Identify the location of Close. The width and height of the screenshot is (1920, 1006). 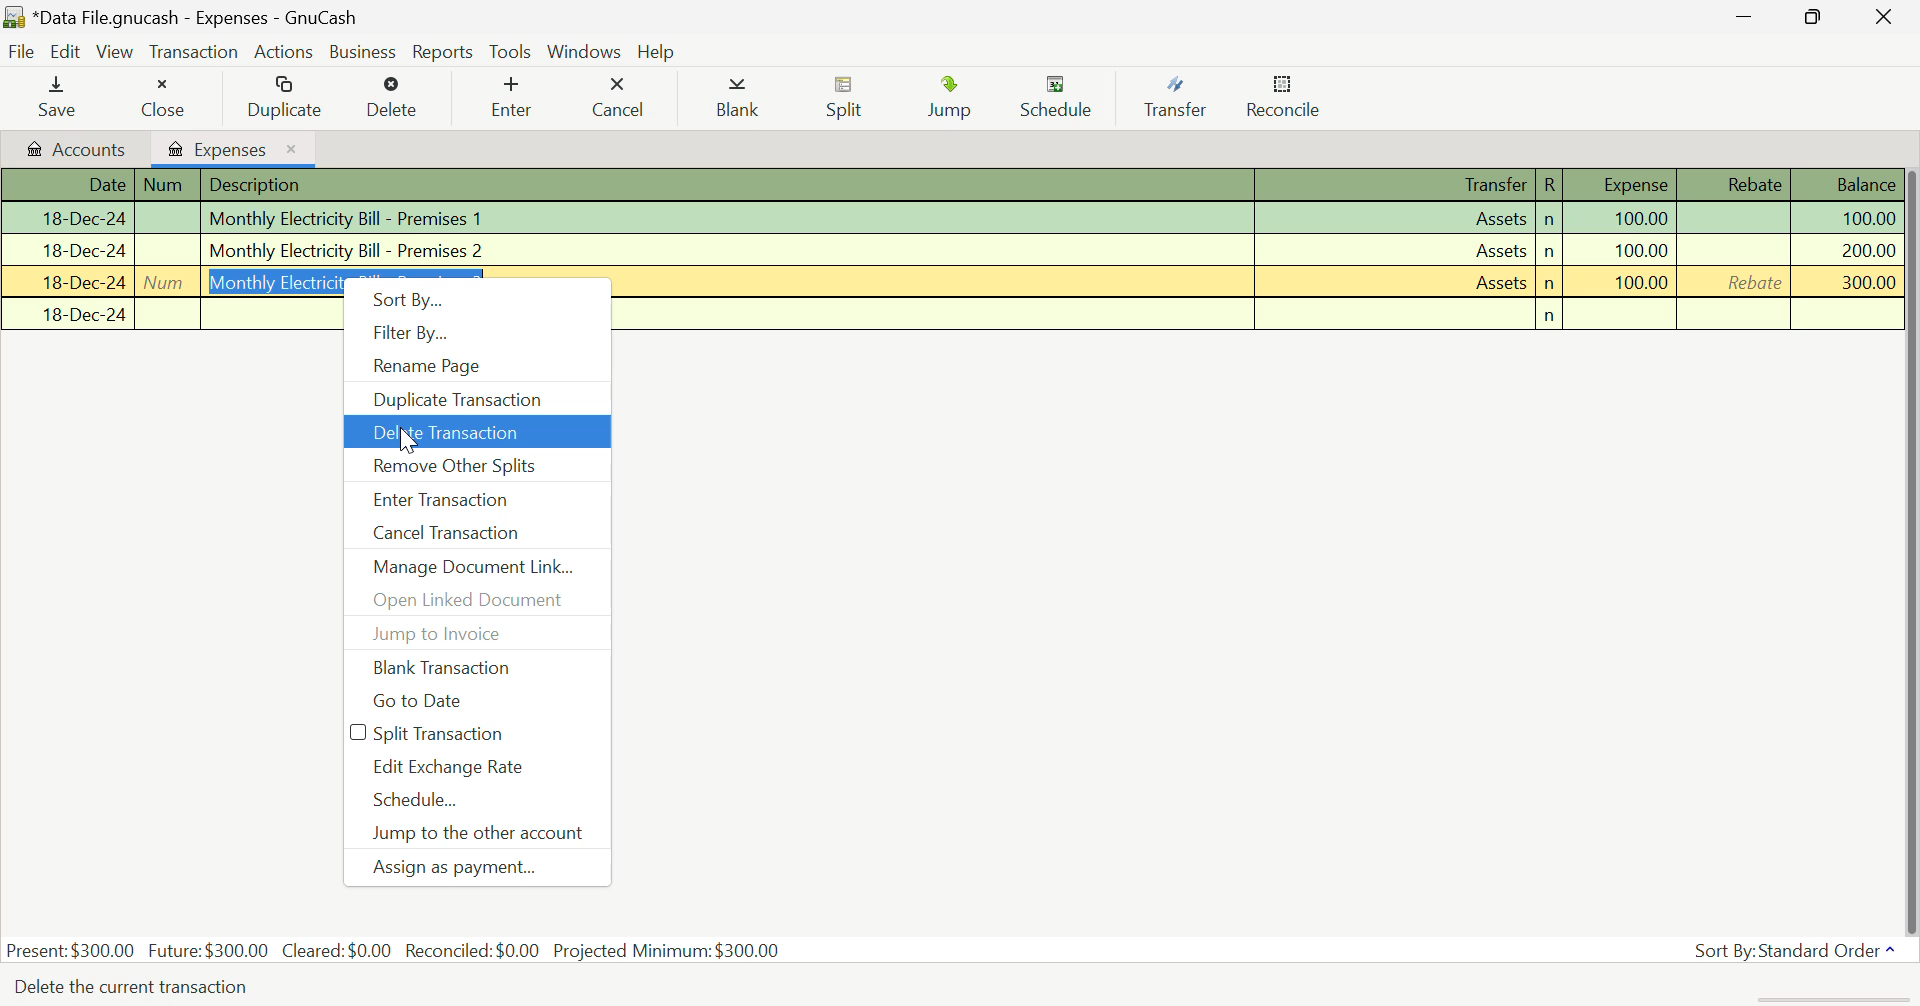
(162, 98).